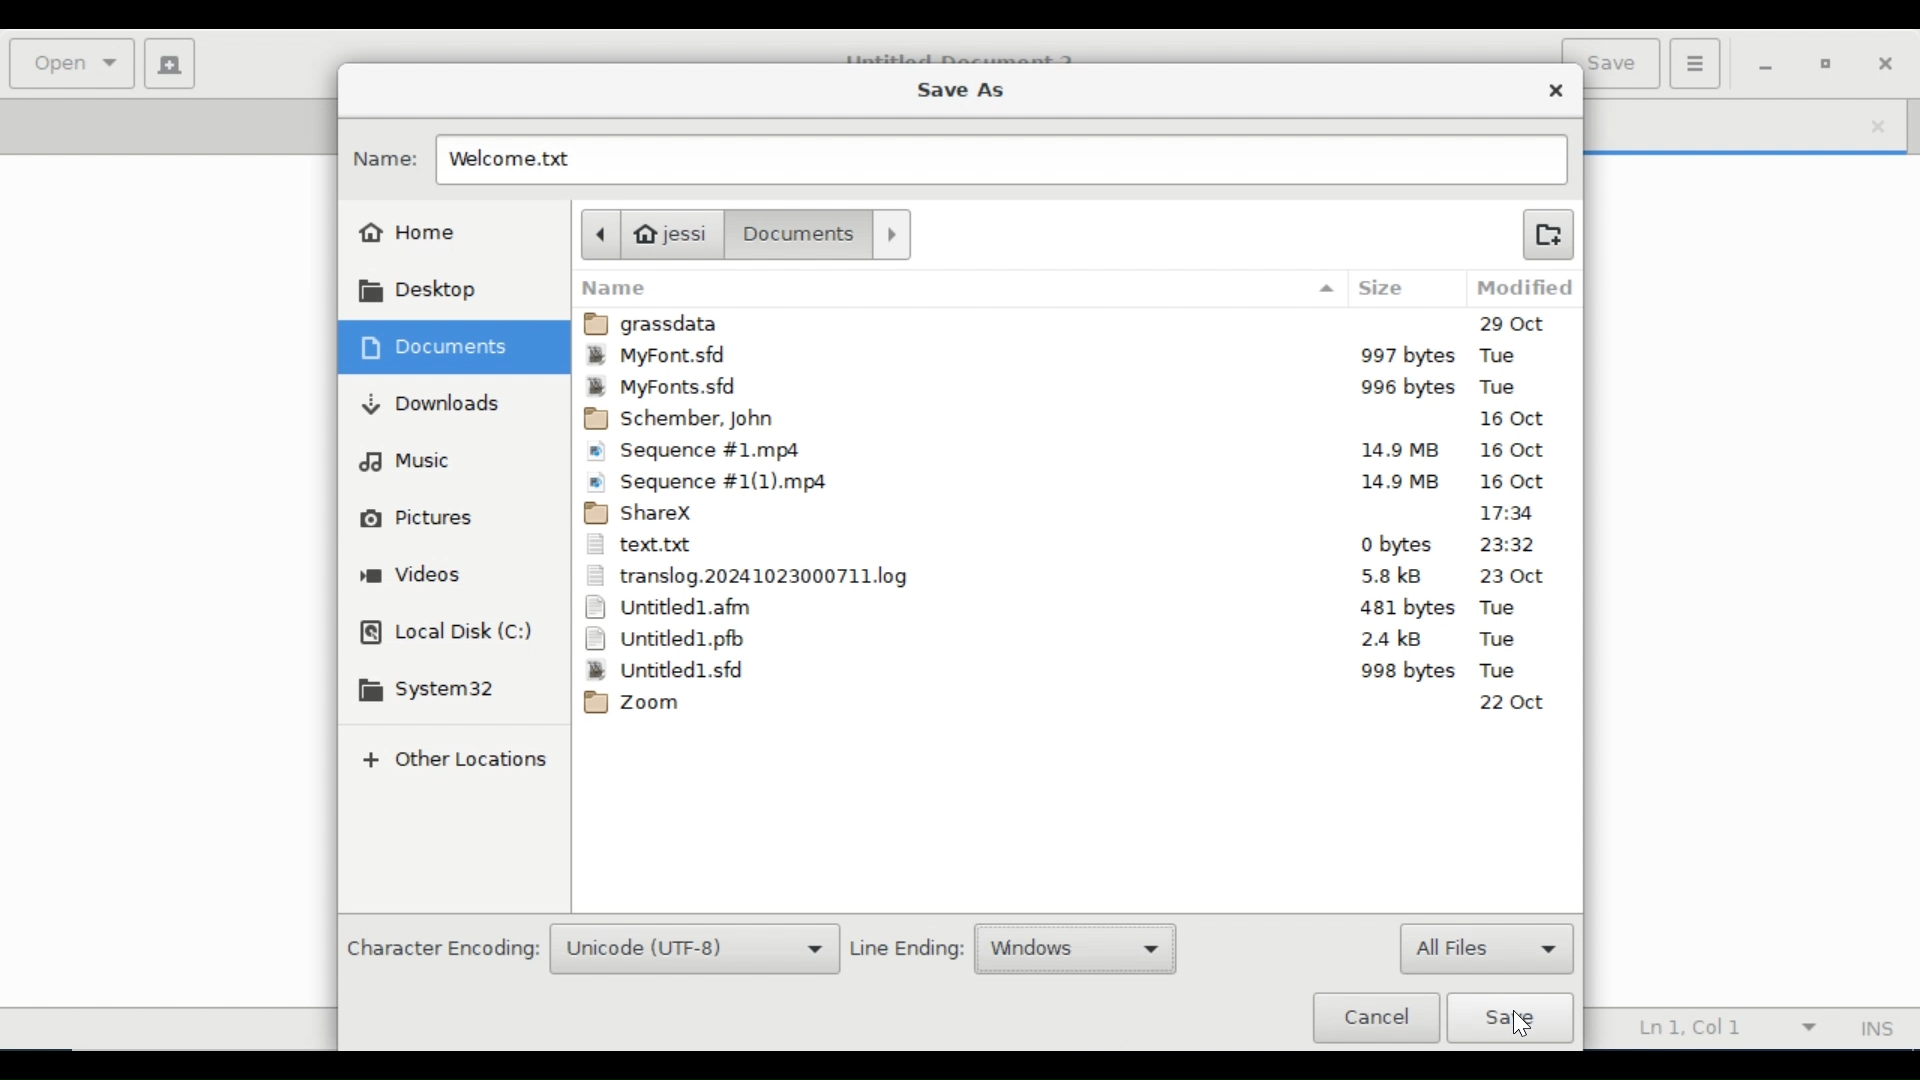 The width and height of the screenshot is (1920, 1080). Describe the element at coordinates (1072, 420) in the screenshot. I see `Schember, John 16 Oct` at that location.